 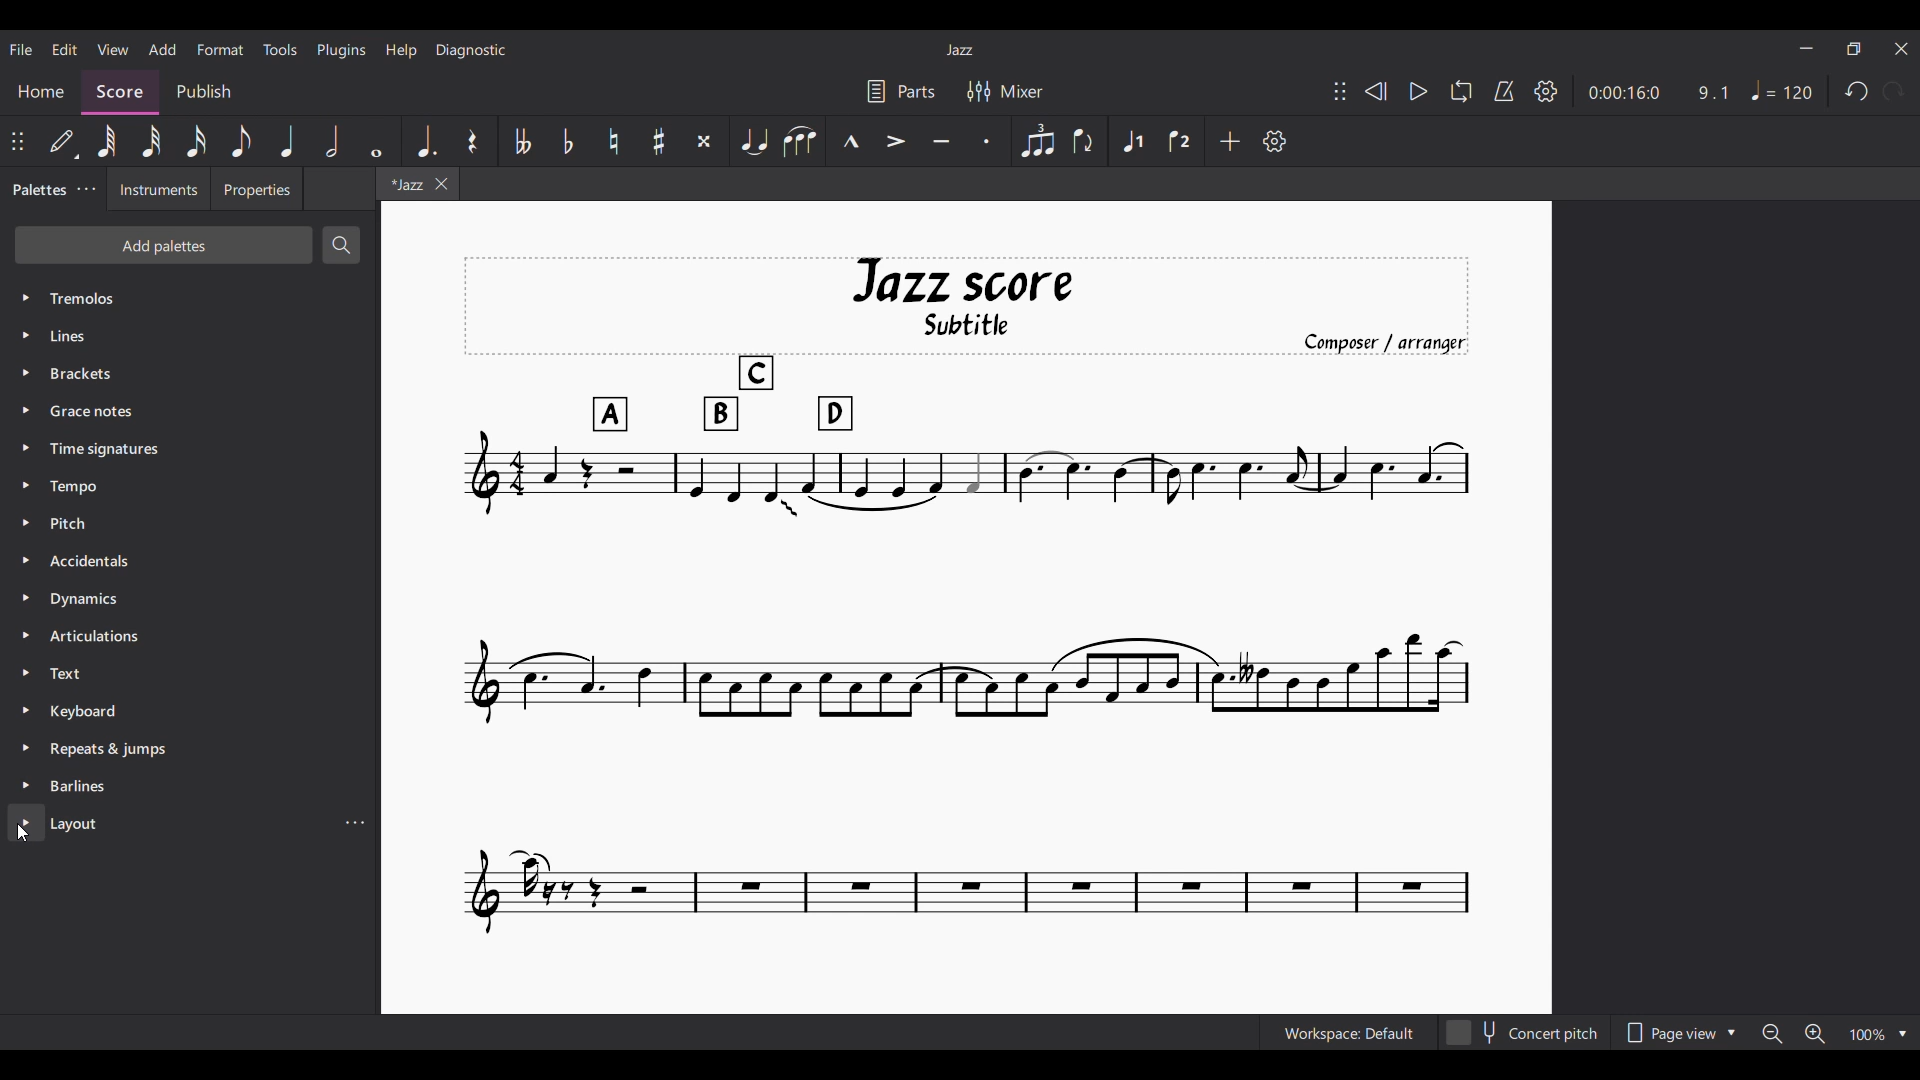 What do you see at coordinates (355, 823) in the screenshot?
I see `Layout settings` at bounding box center [355, 823].